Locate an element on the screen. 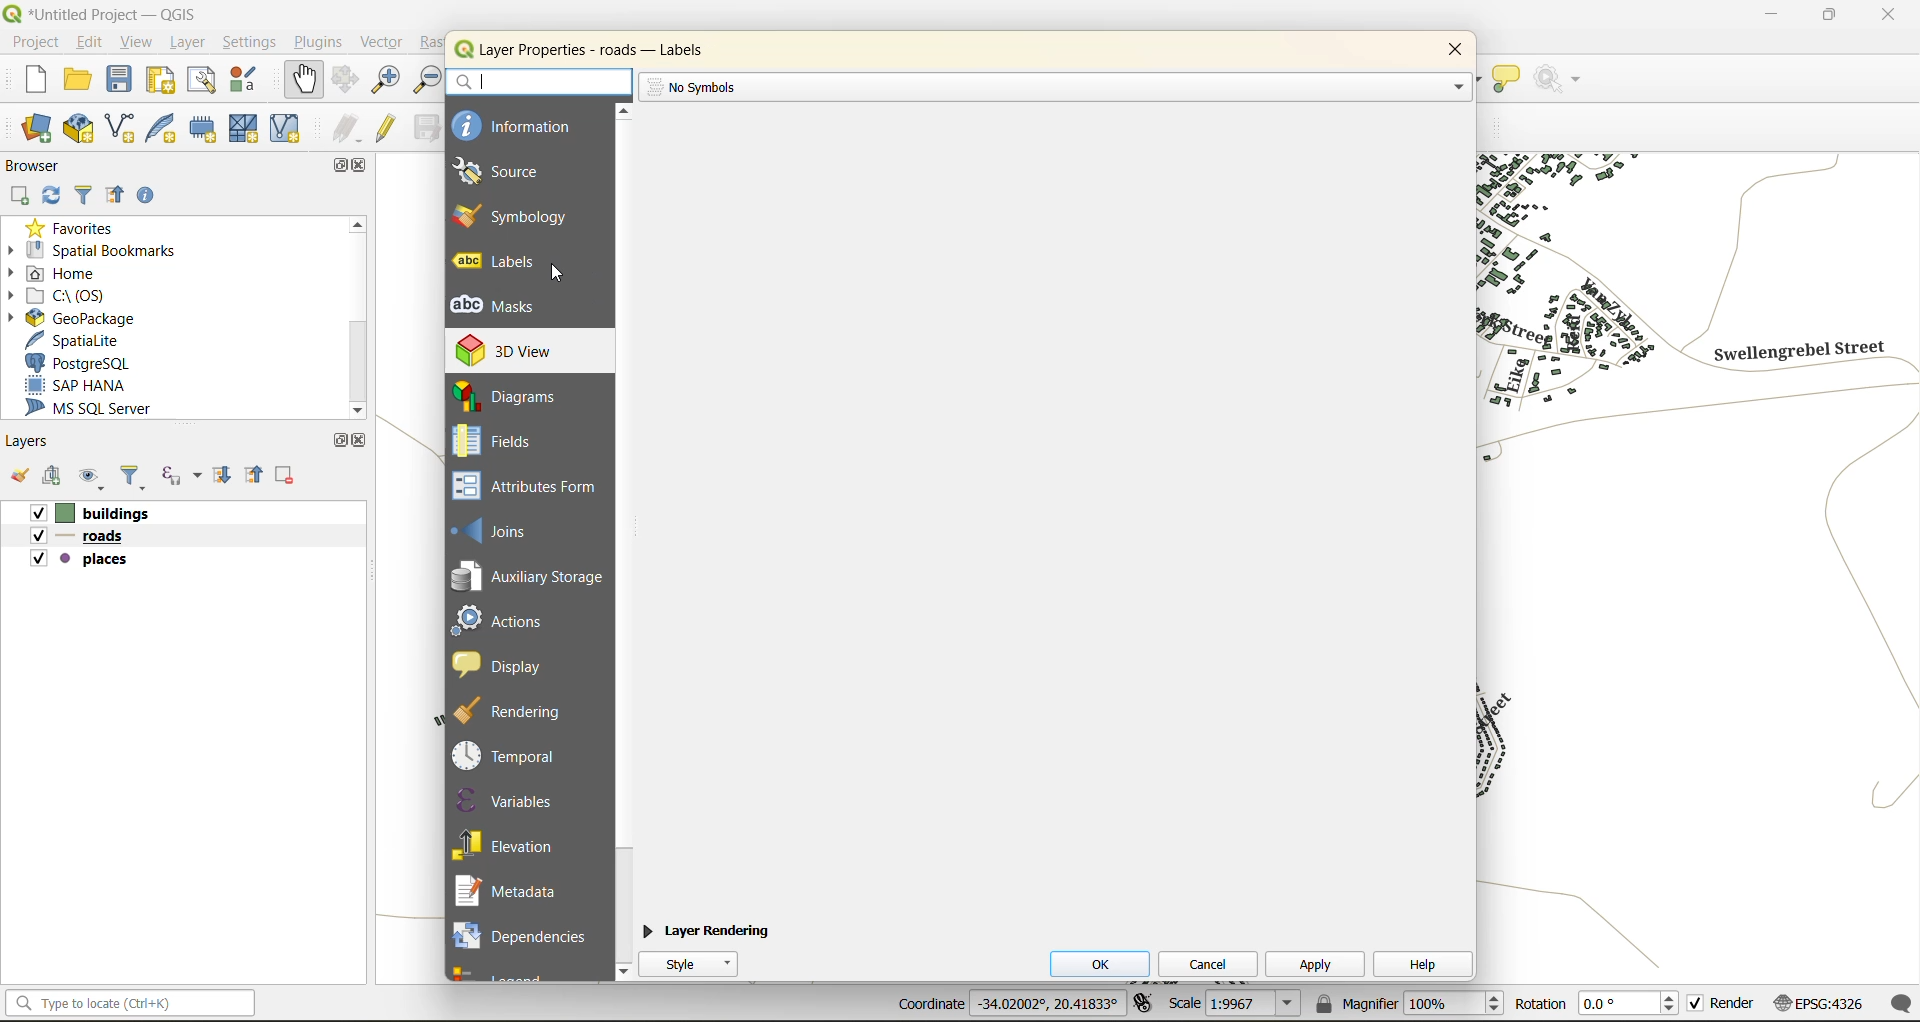 The image size is (1920, 1022). new mesh layer is located at coordinates (241, 129).